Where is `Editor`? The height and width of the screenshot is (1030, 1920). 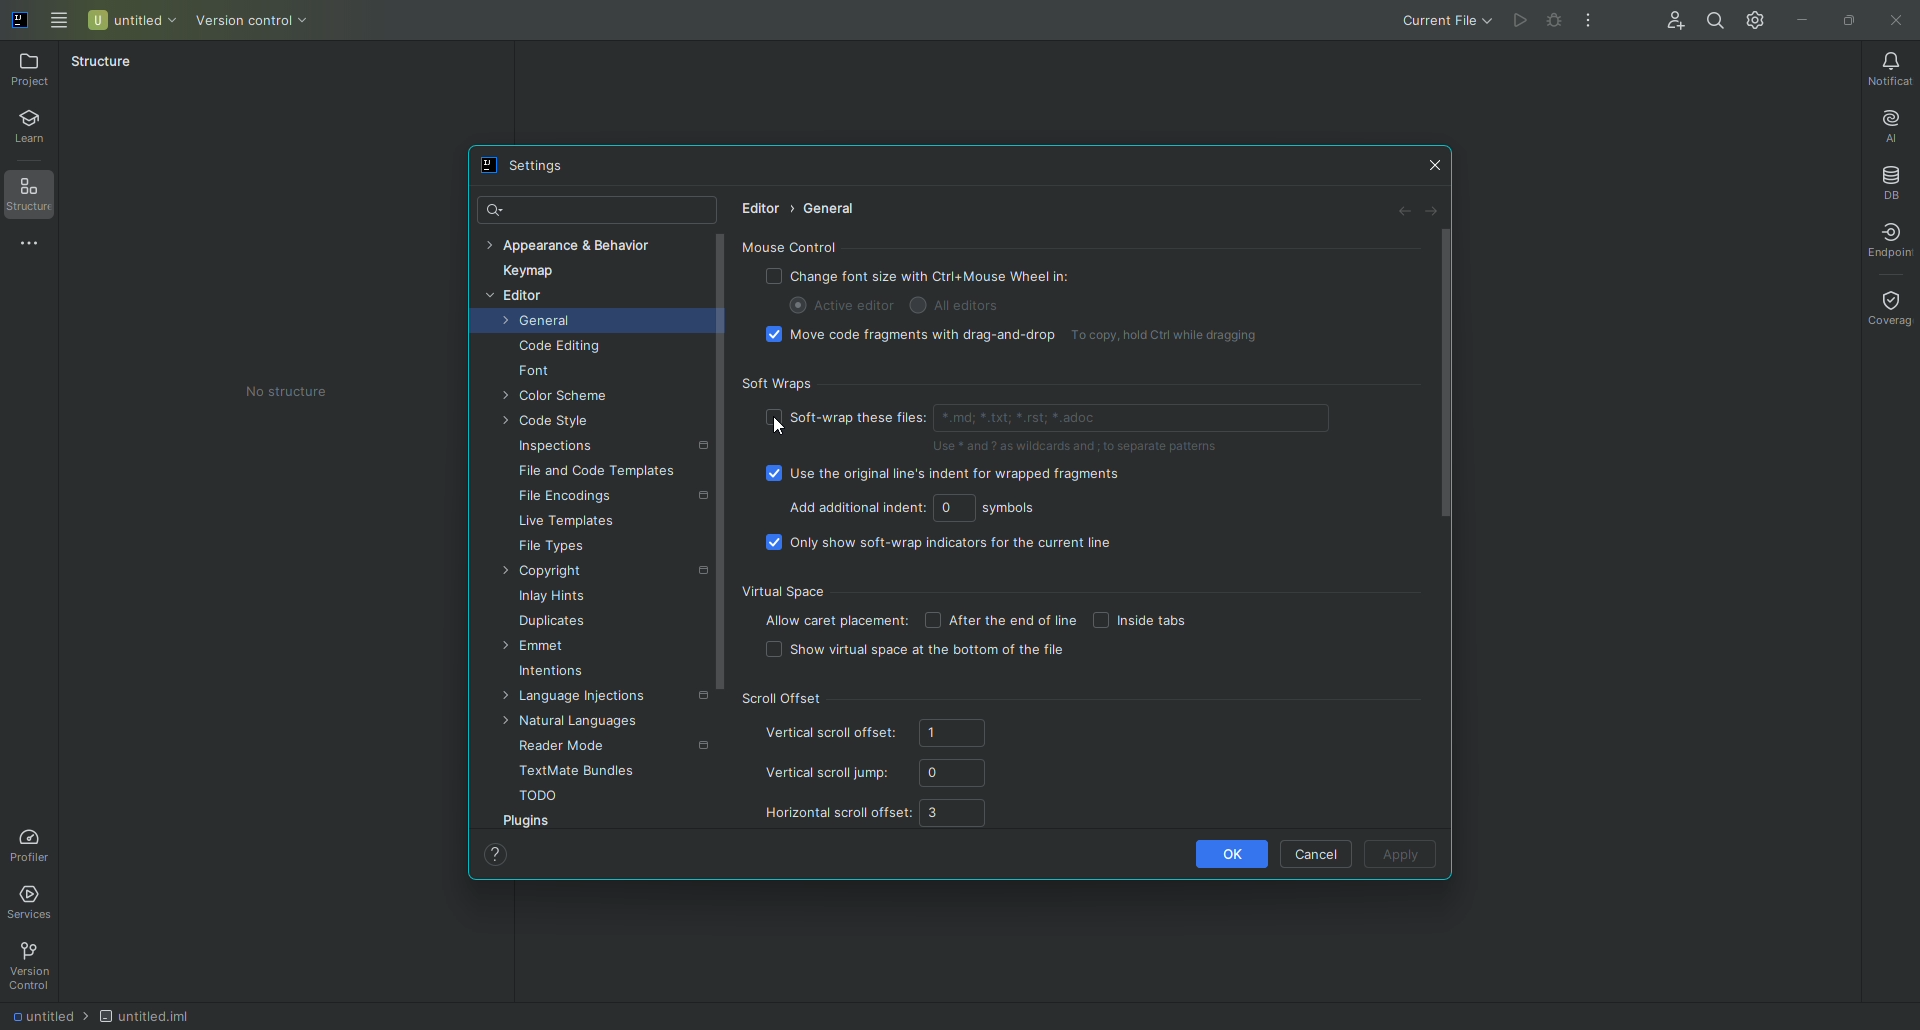
Editor is located at coordinates (514, 298).